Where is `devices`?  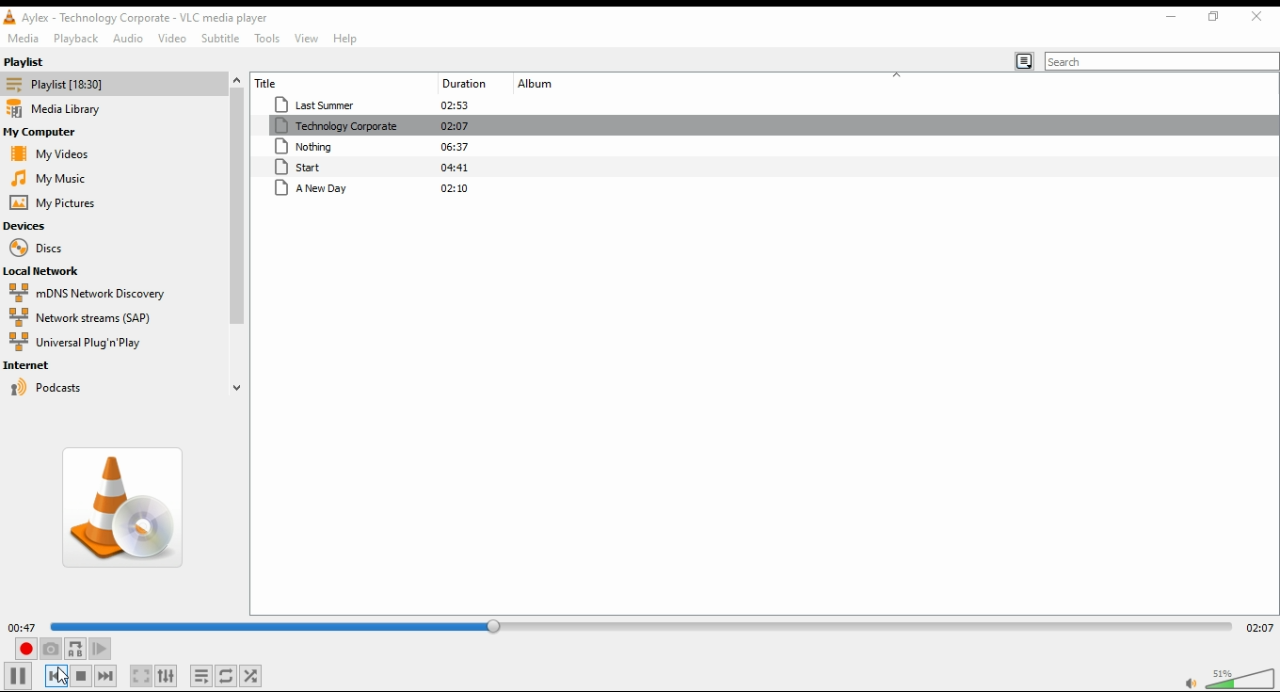
devices is located at coordinates (36, 226).